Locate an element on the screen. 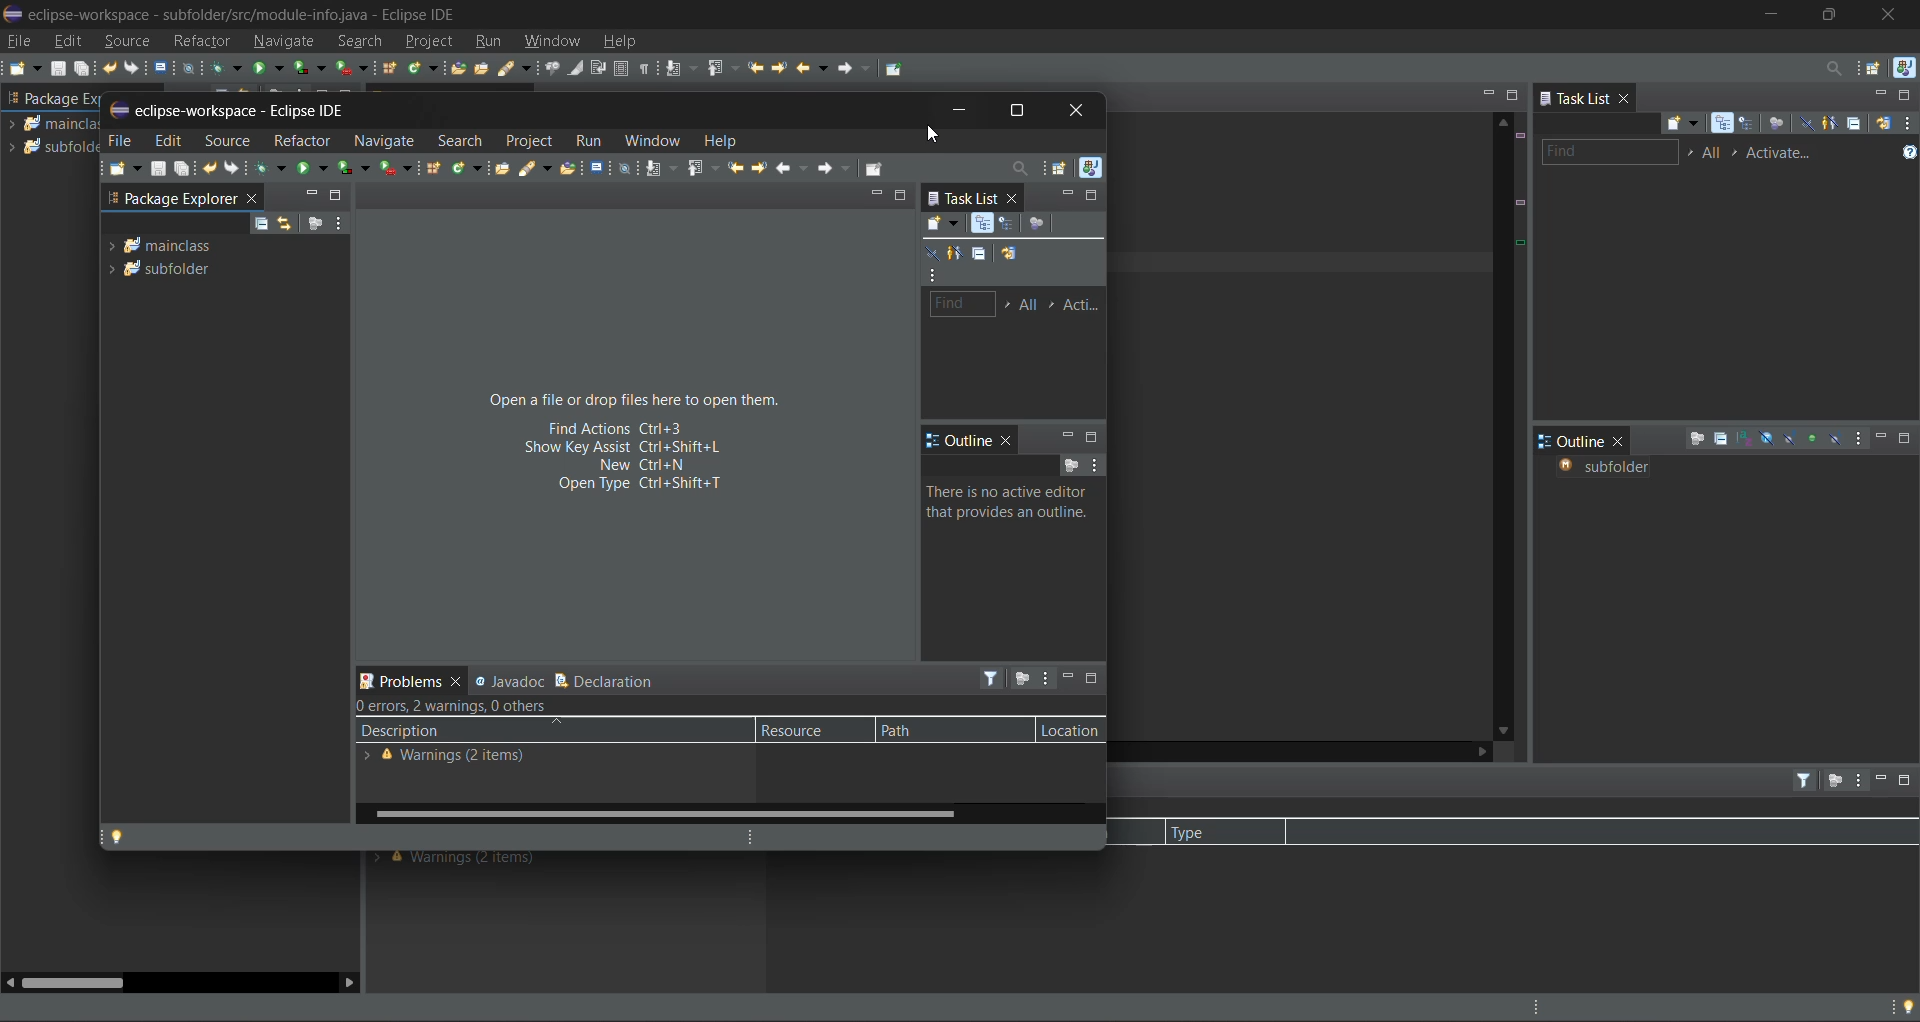  run is located at coordinates (586, 143).